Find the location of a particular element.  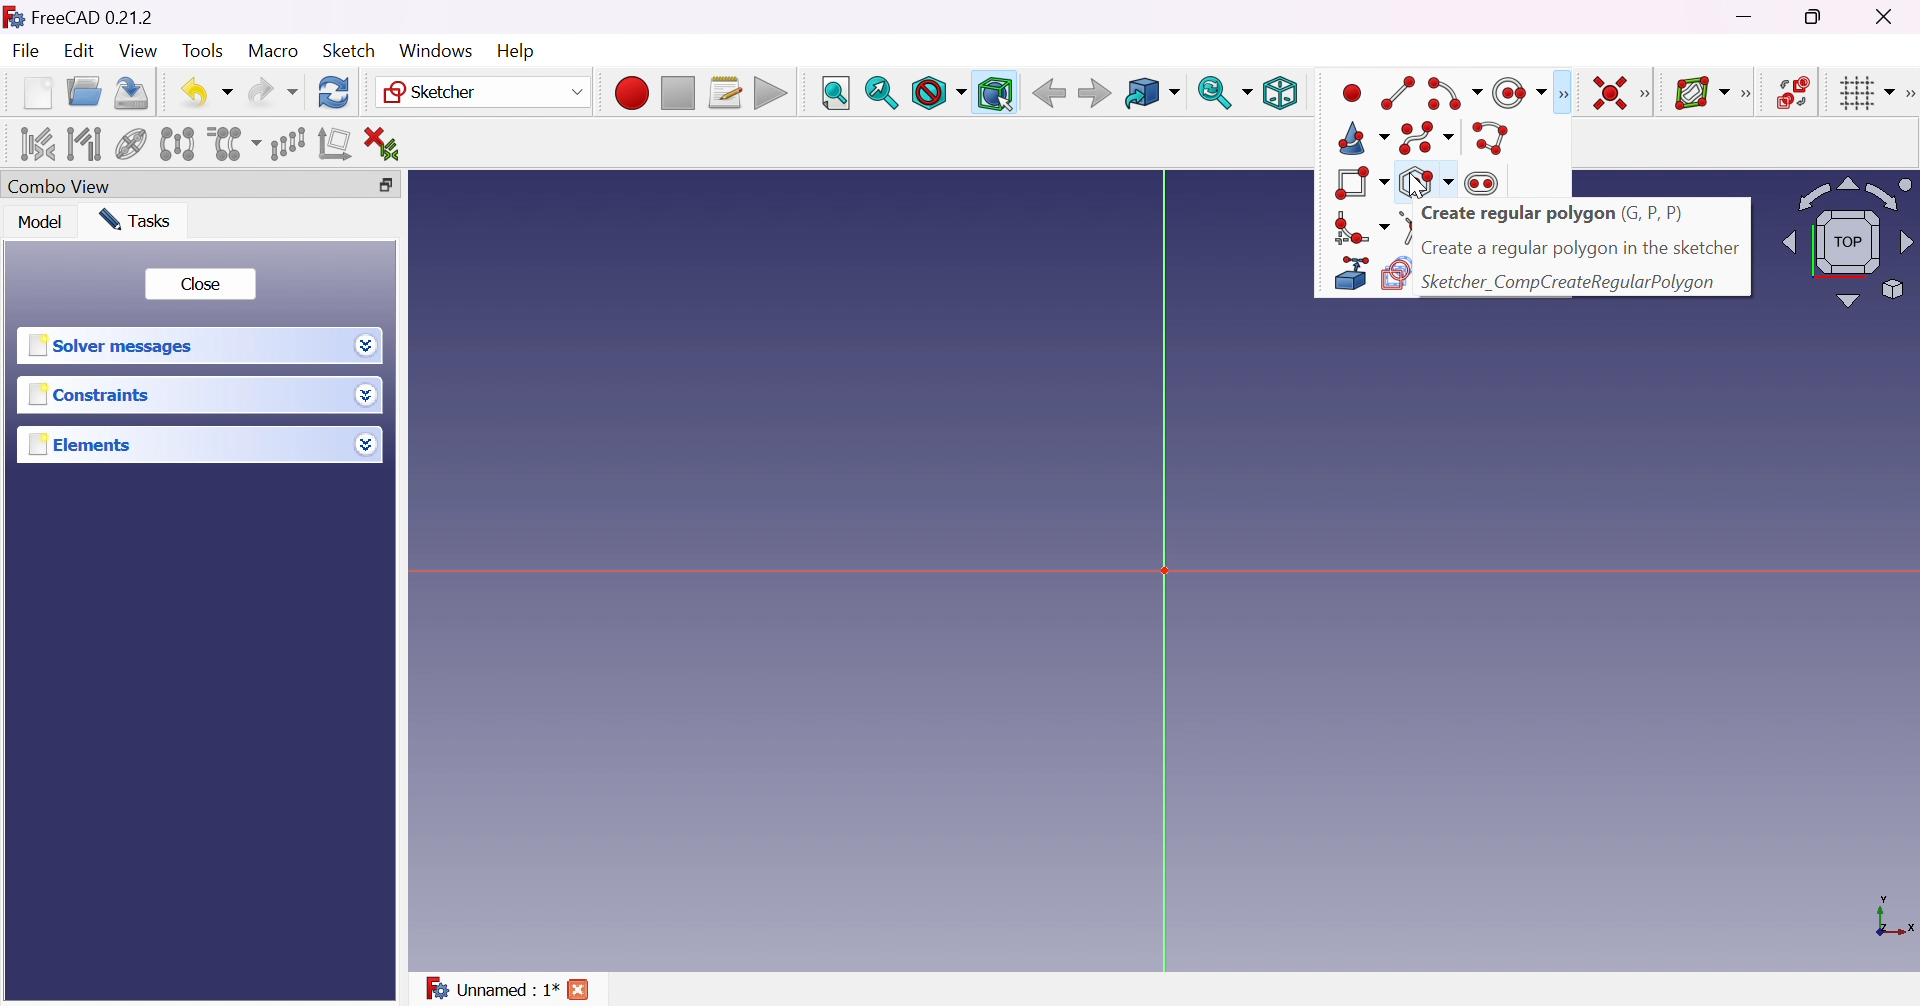

Create polyline is located at coordinates (1492, 138).